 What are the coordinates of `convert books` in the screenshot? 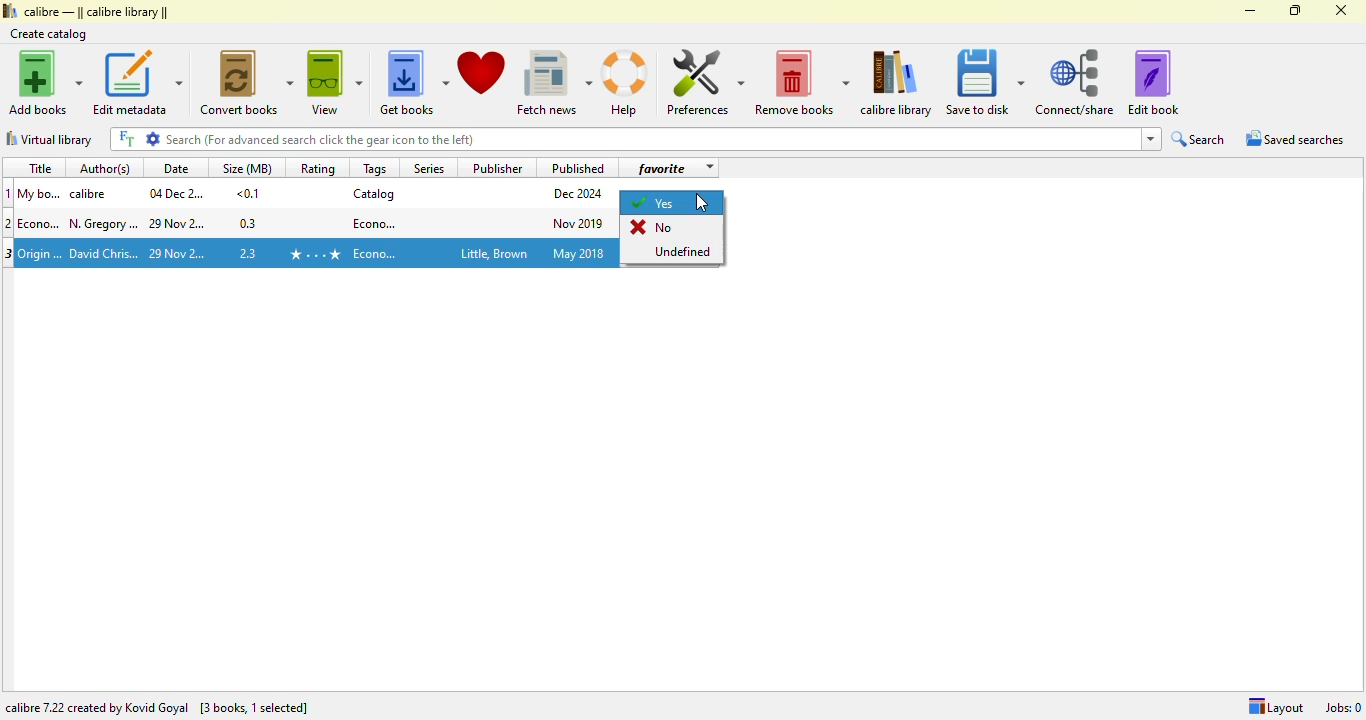 It's located at (248, 82).